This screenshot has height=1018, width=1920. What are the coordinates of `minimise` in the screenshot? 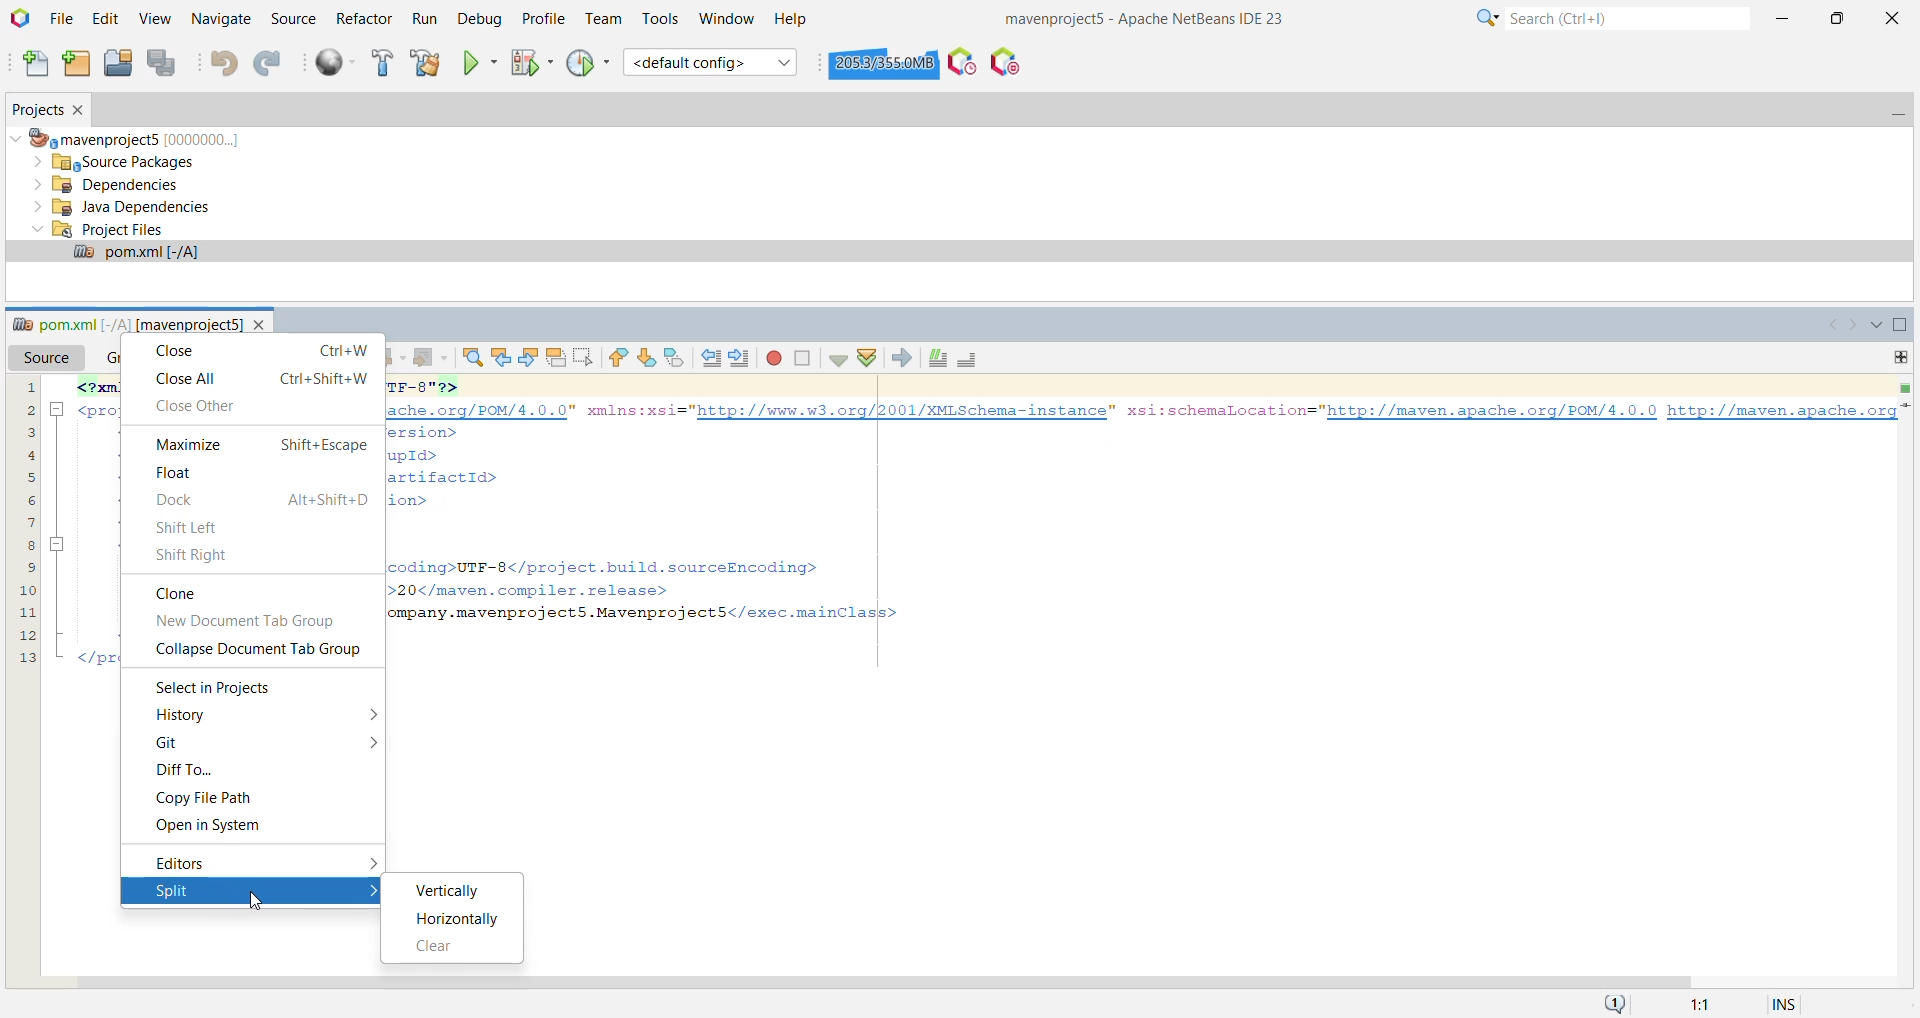 It's located at (60, 543).